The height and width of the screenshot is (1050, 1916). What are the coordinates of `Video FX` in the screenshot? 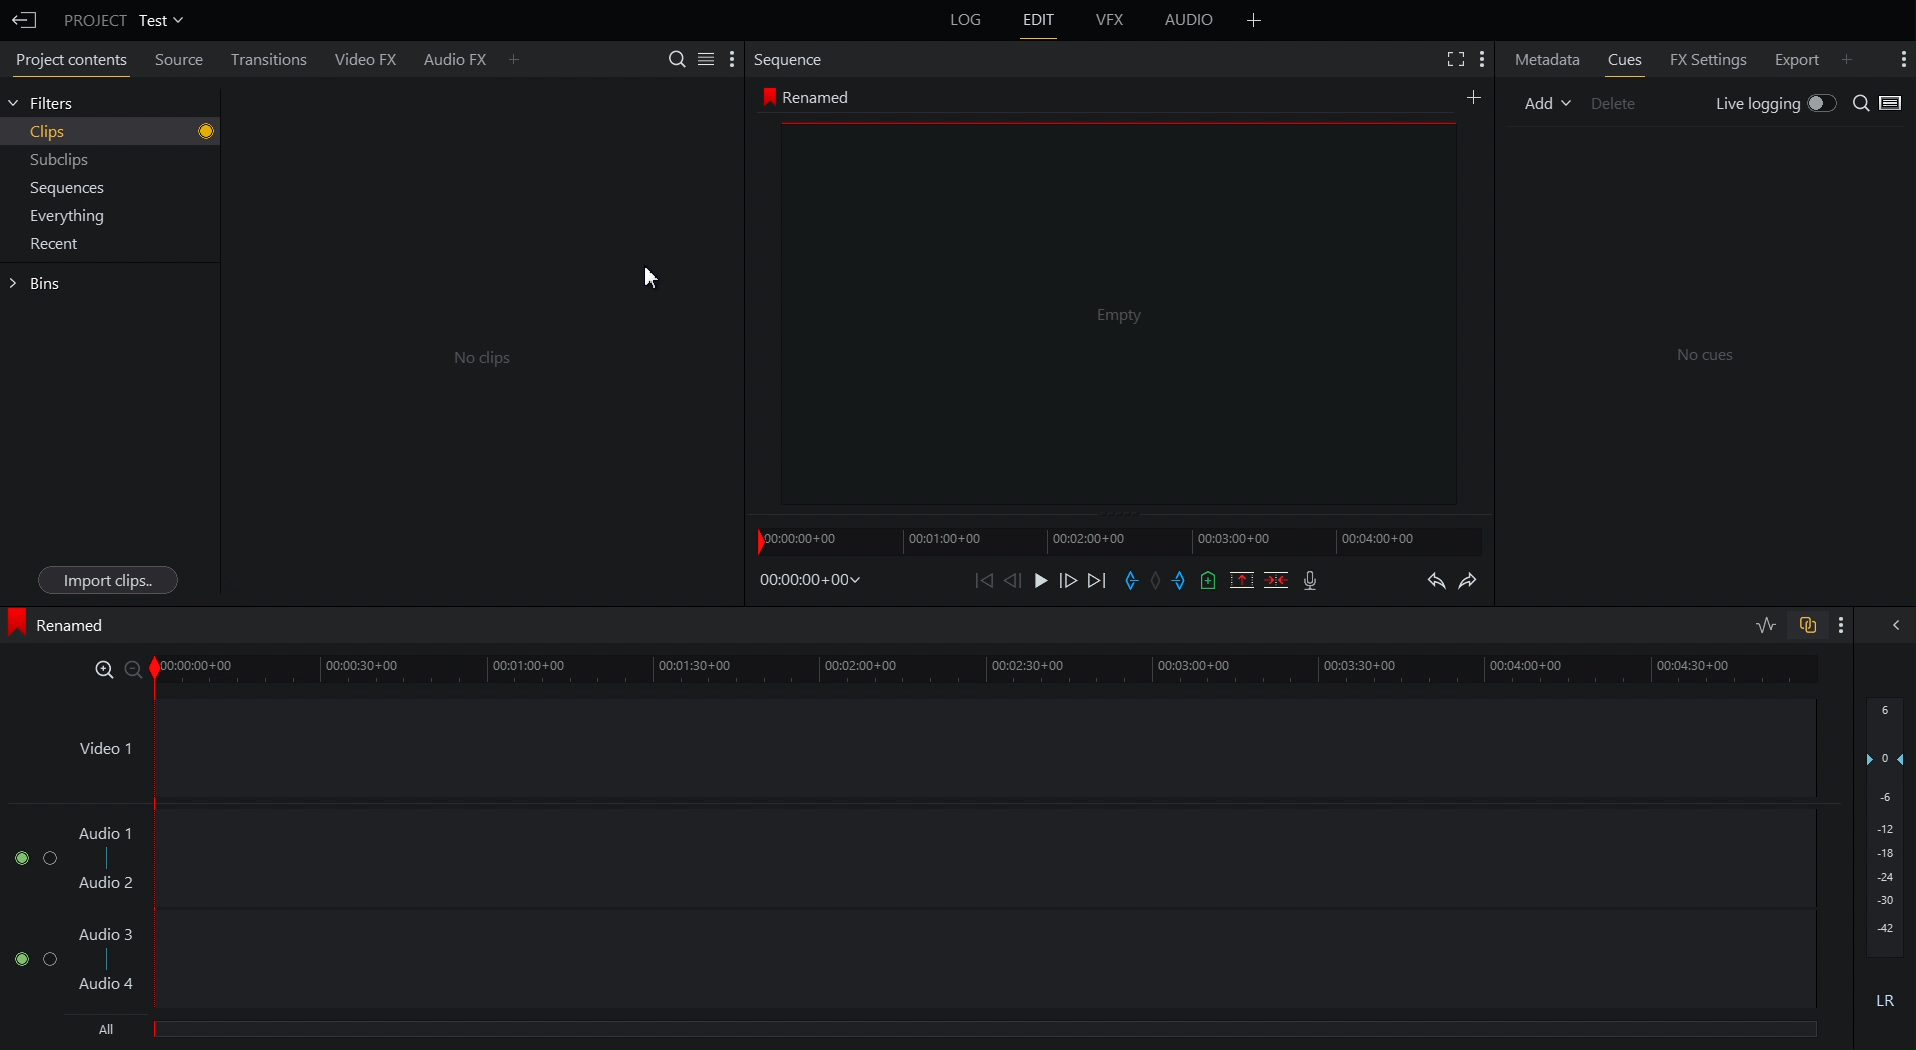 It's located at (368, 57).